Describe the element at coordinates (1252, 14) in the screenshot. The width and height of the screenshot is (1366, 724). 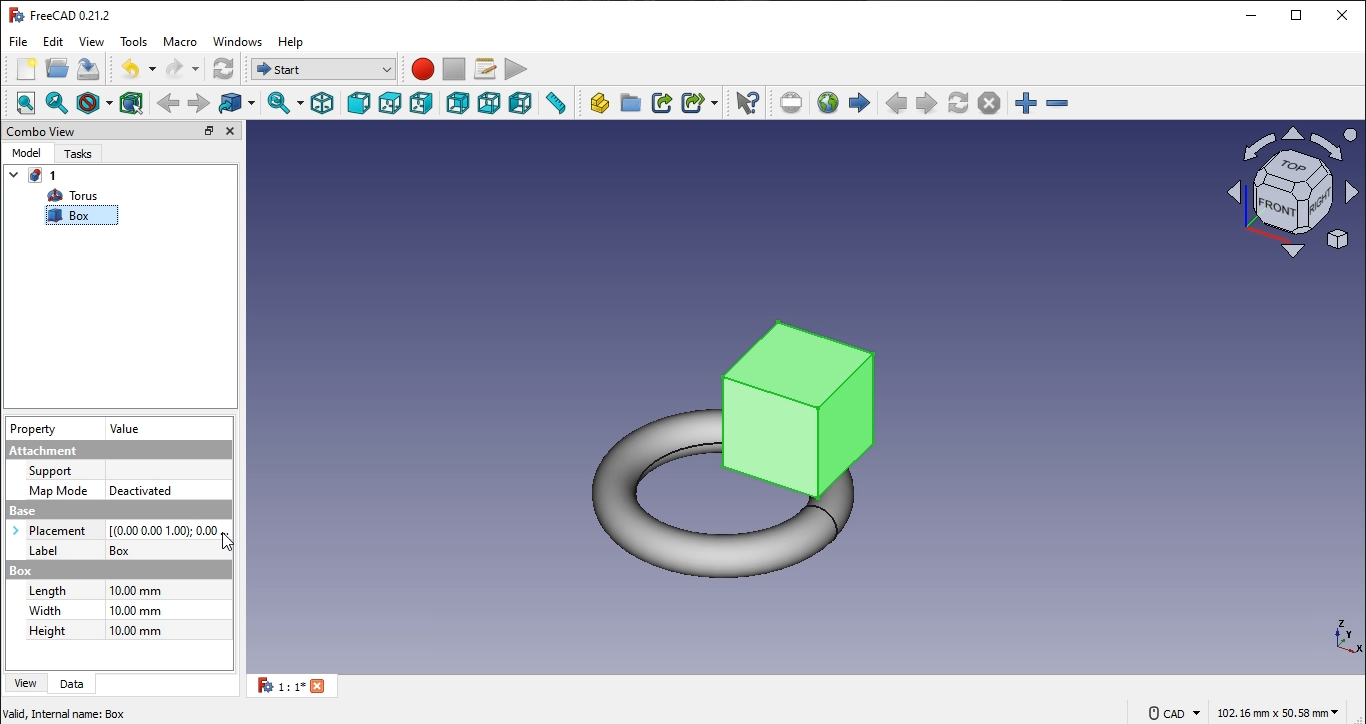
I see `minimize` at that location.